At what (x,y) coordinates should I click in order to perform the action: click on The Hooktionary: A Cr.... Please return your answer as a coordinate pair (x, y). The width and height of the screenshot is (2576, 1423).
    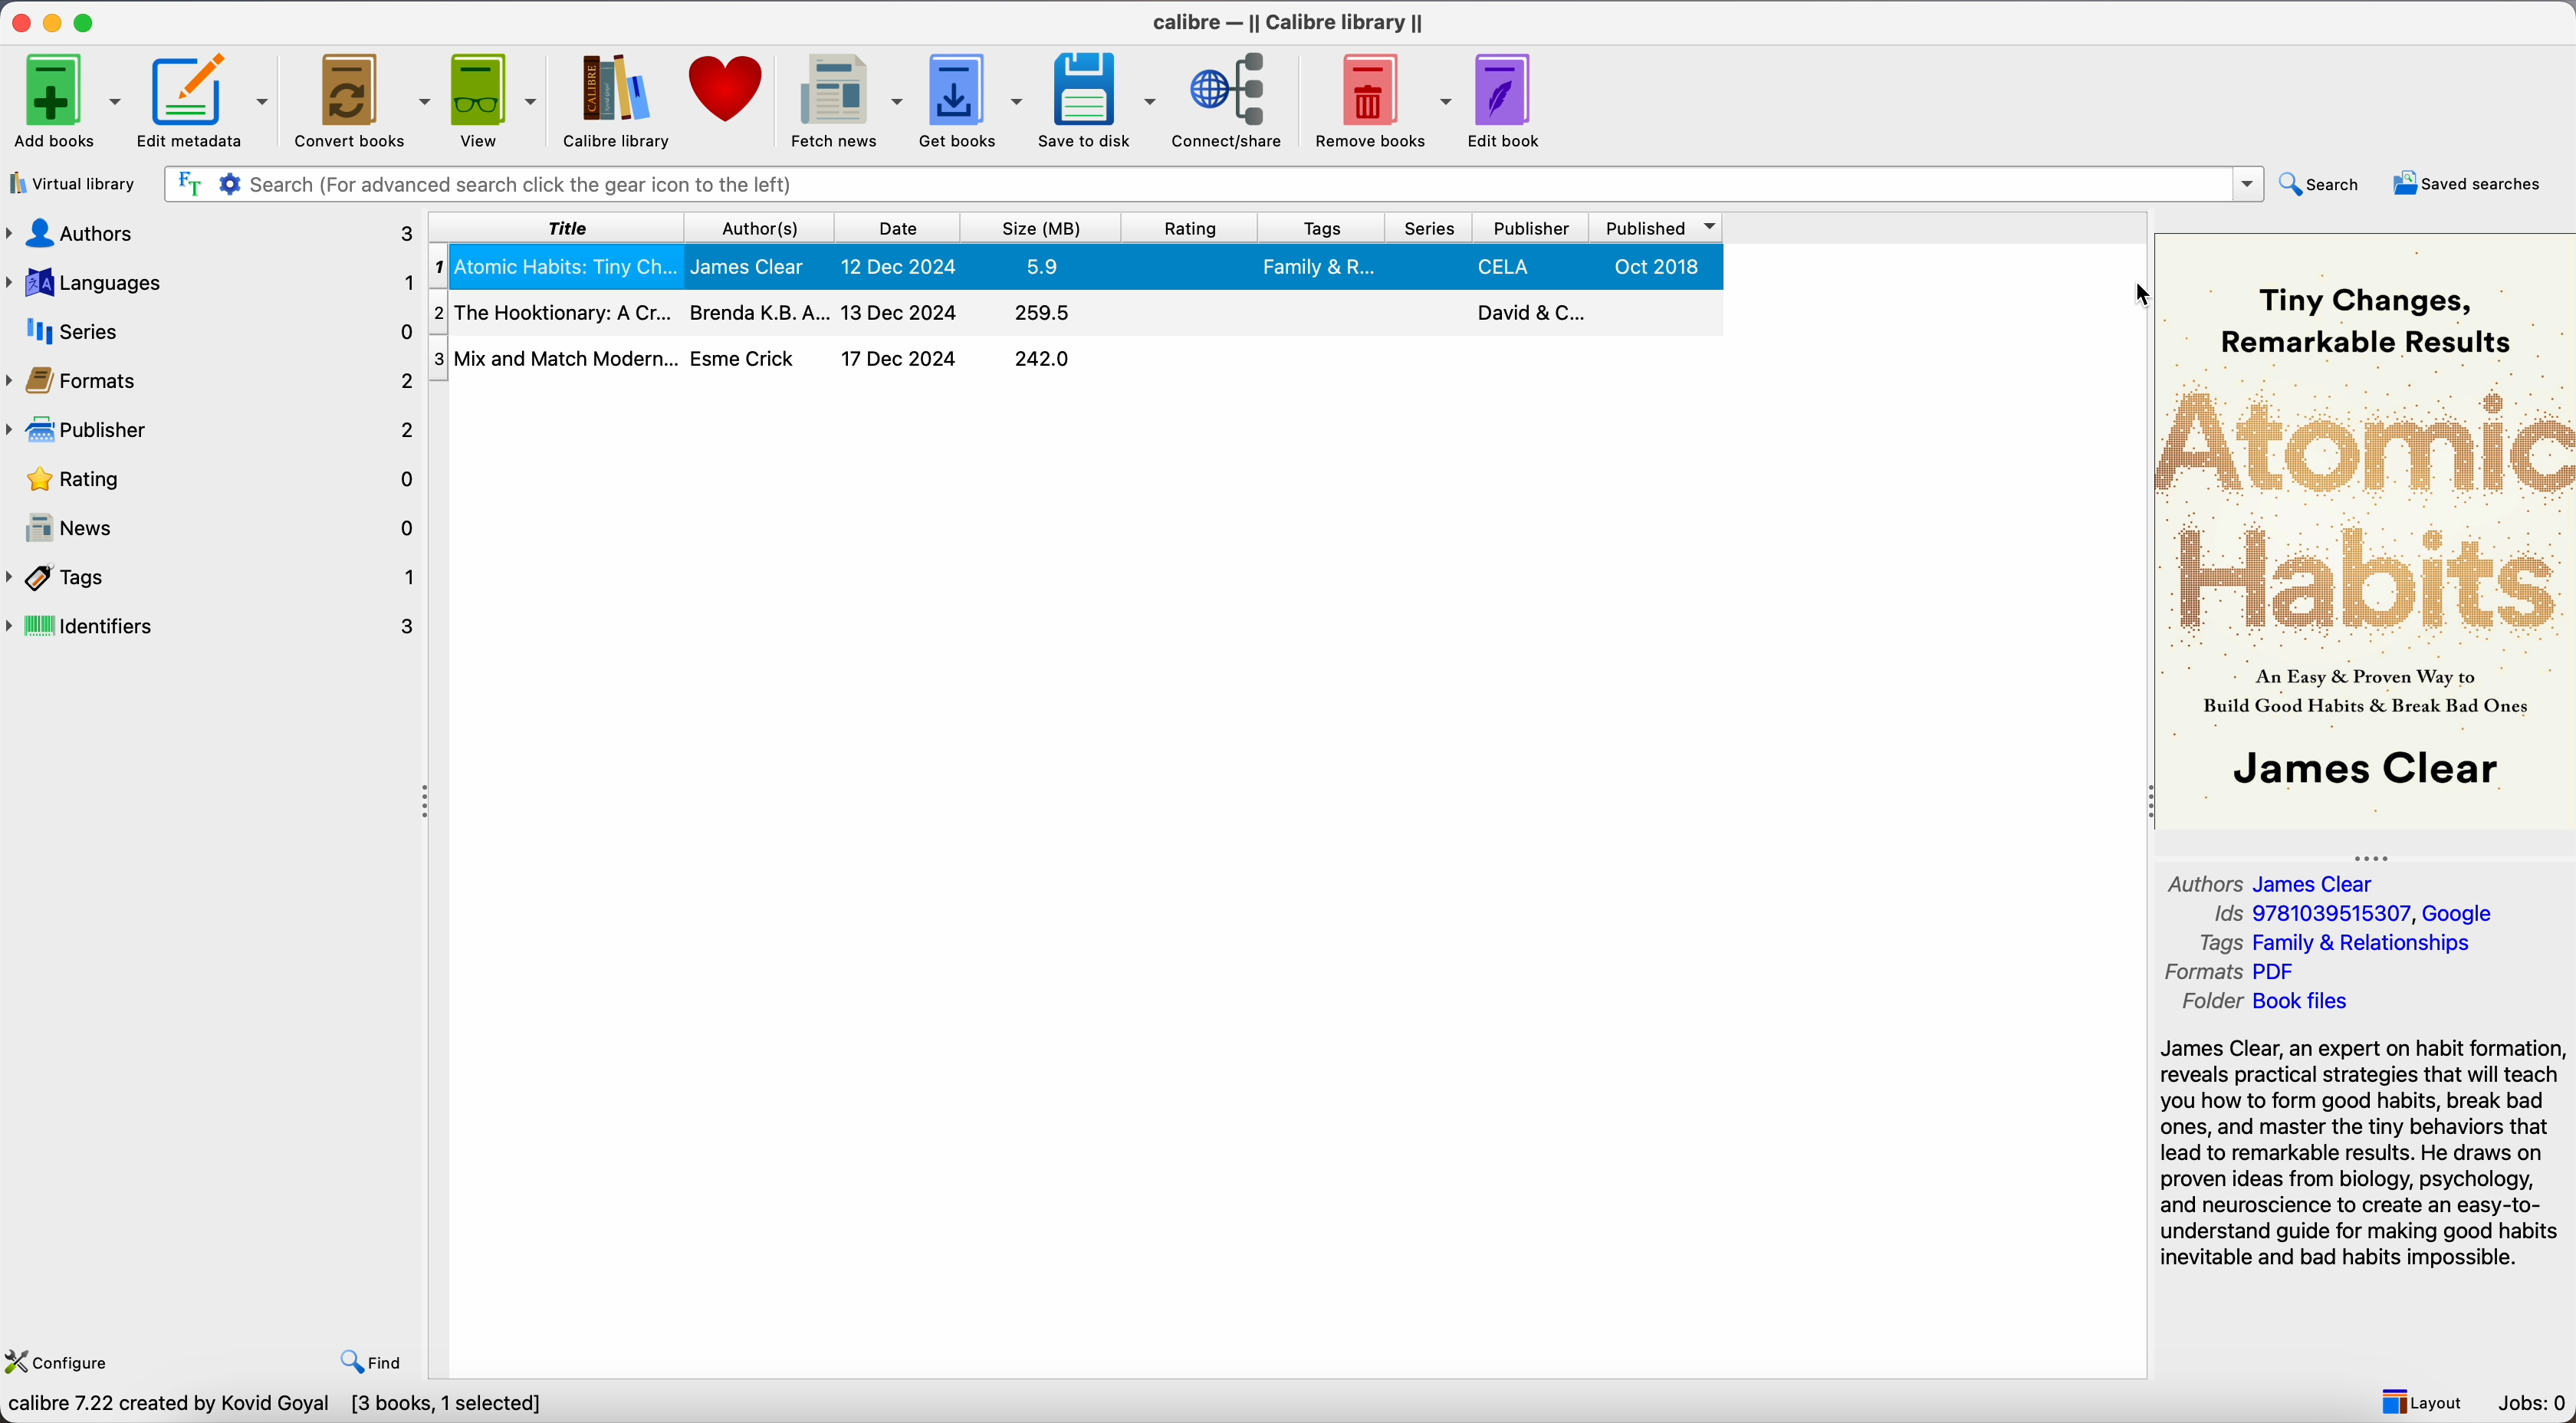
    Looking at the image, I should click on (555, 310).